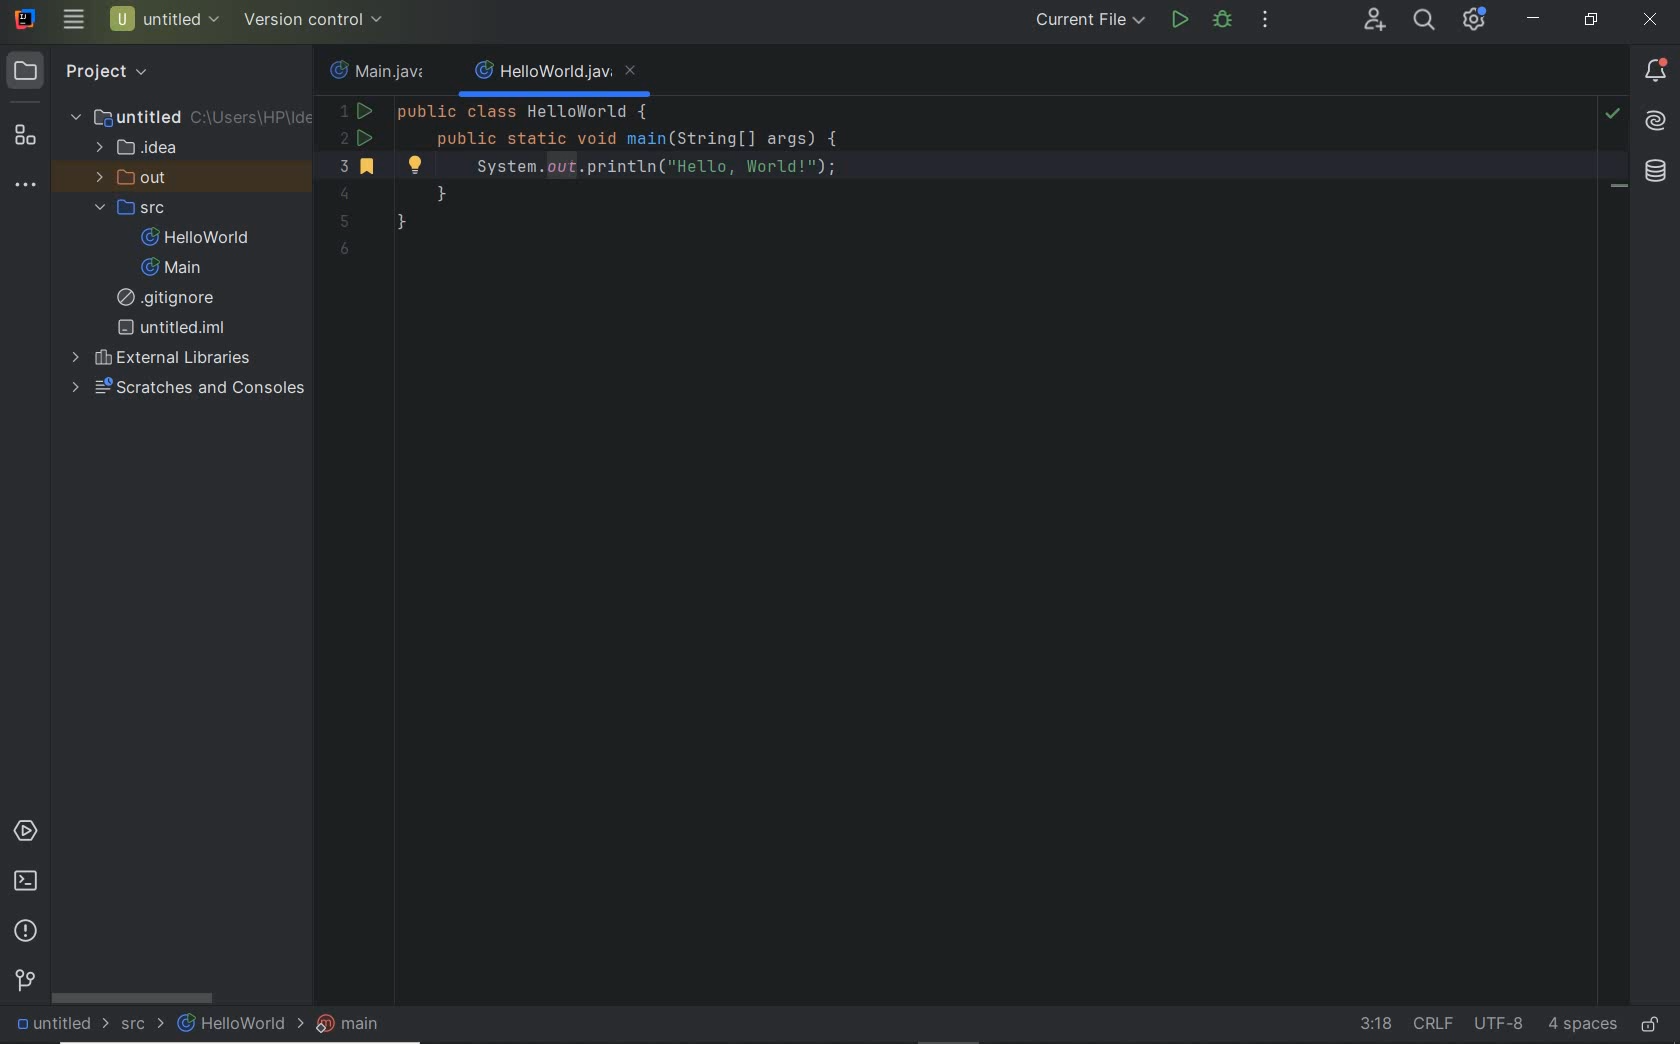  Describe the element at coordinates (1580, 1026) in the screenshot. I see `4 spaces(indent)` at that location.